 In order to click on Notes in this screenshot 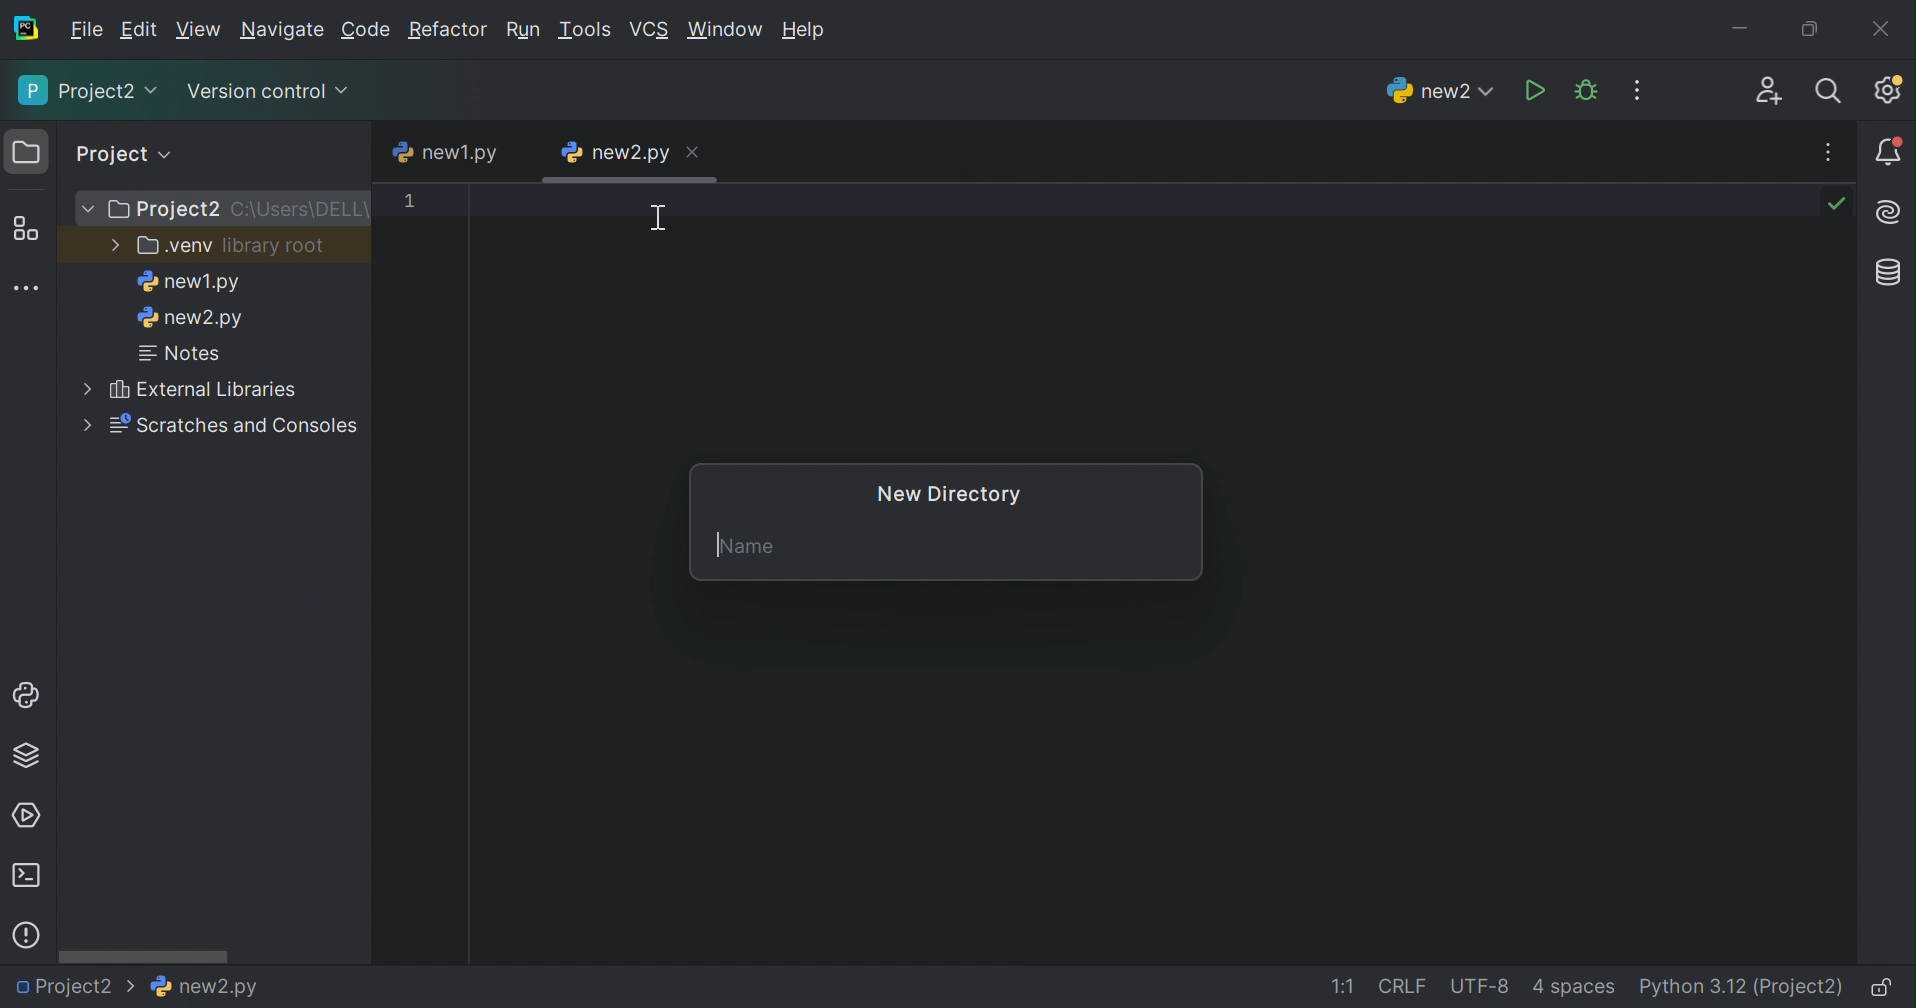, I will do `click(183, 354)`.